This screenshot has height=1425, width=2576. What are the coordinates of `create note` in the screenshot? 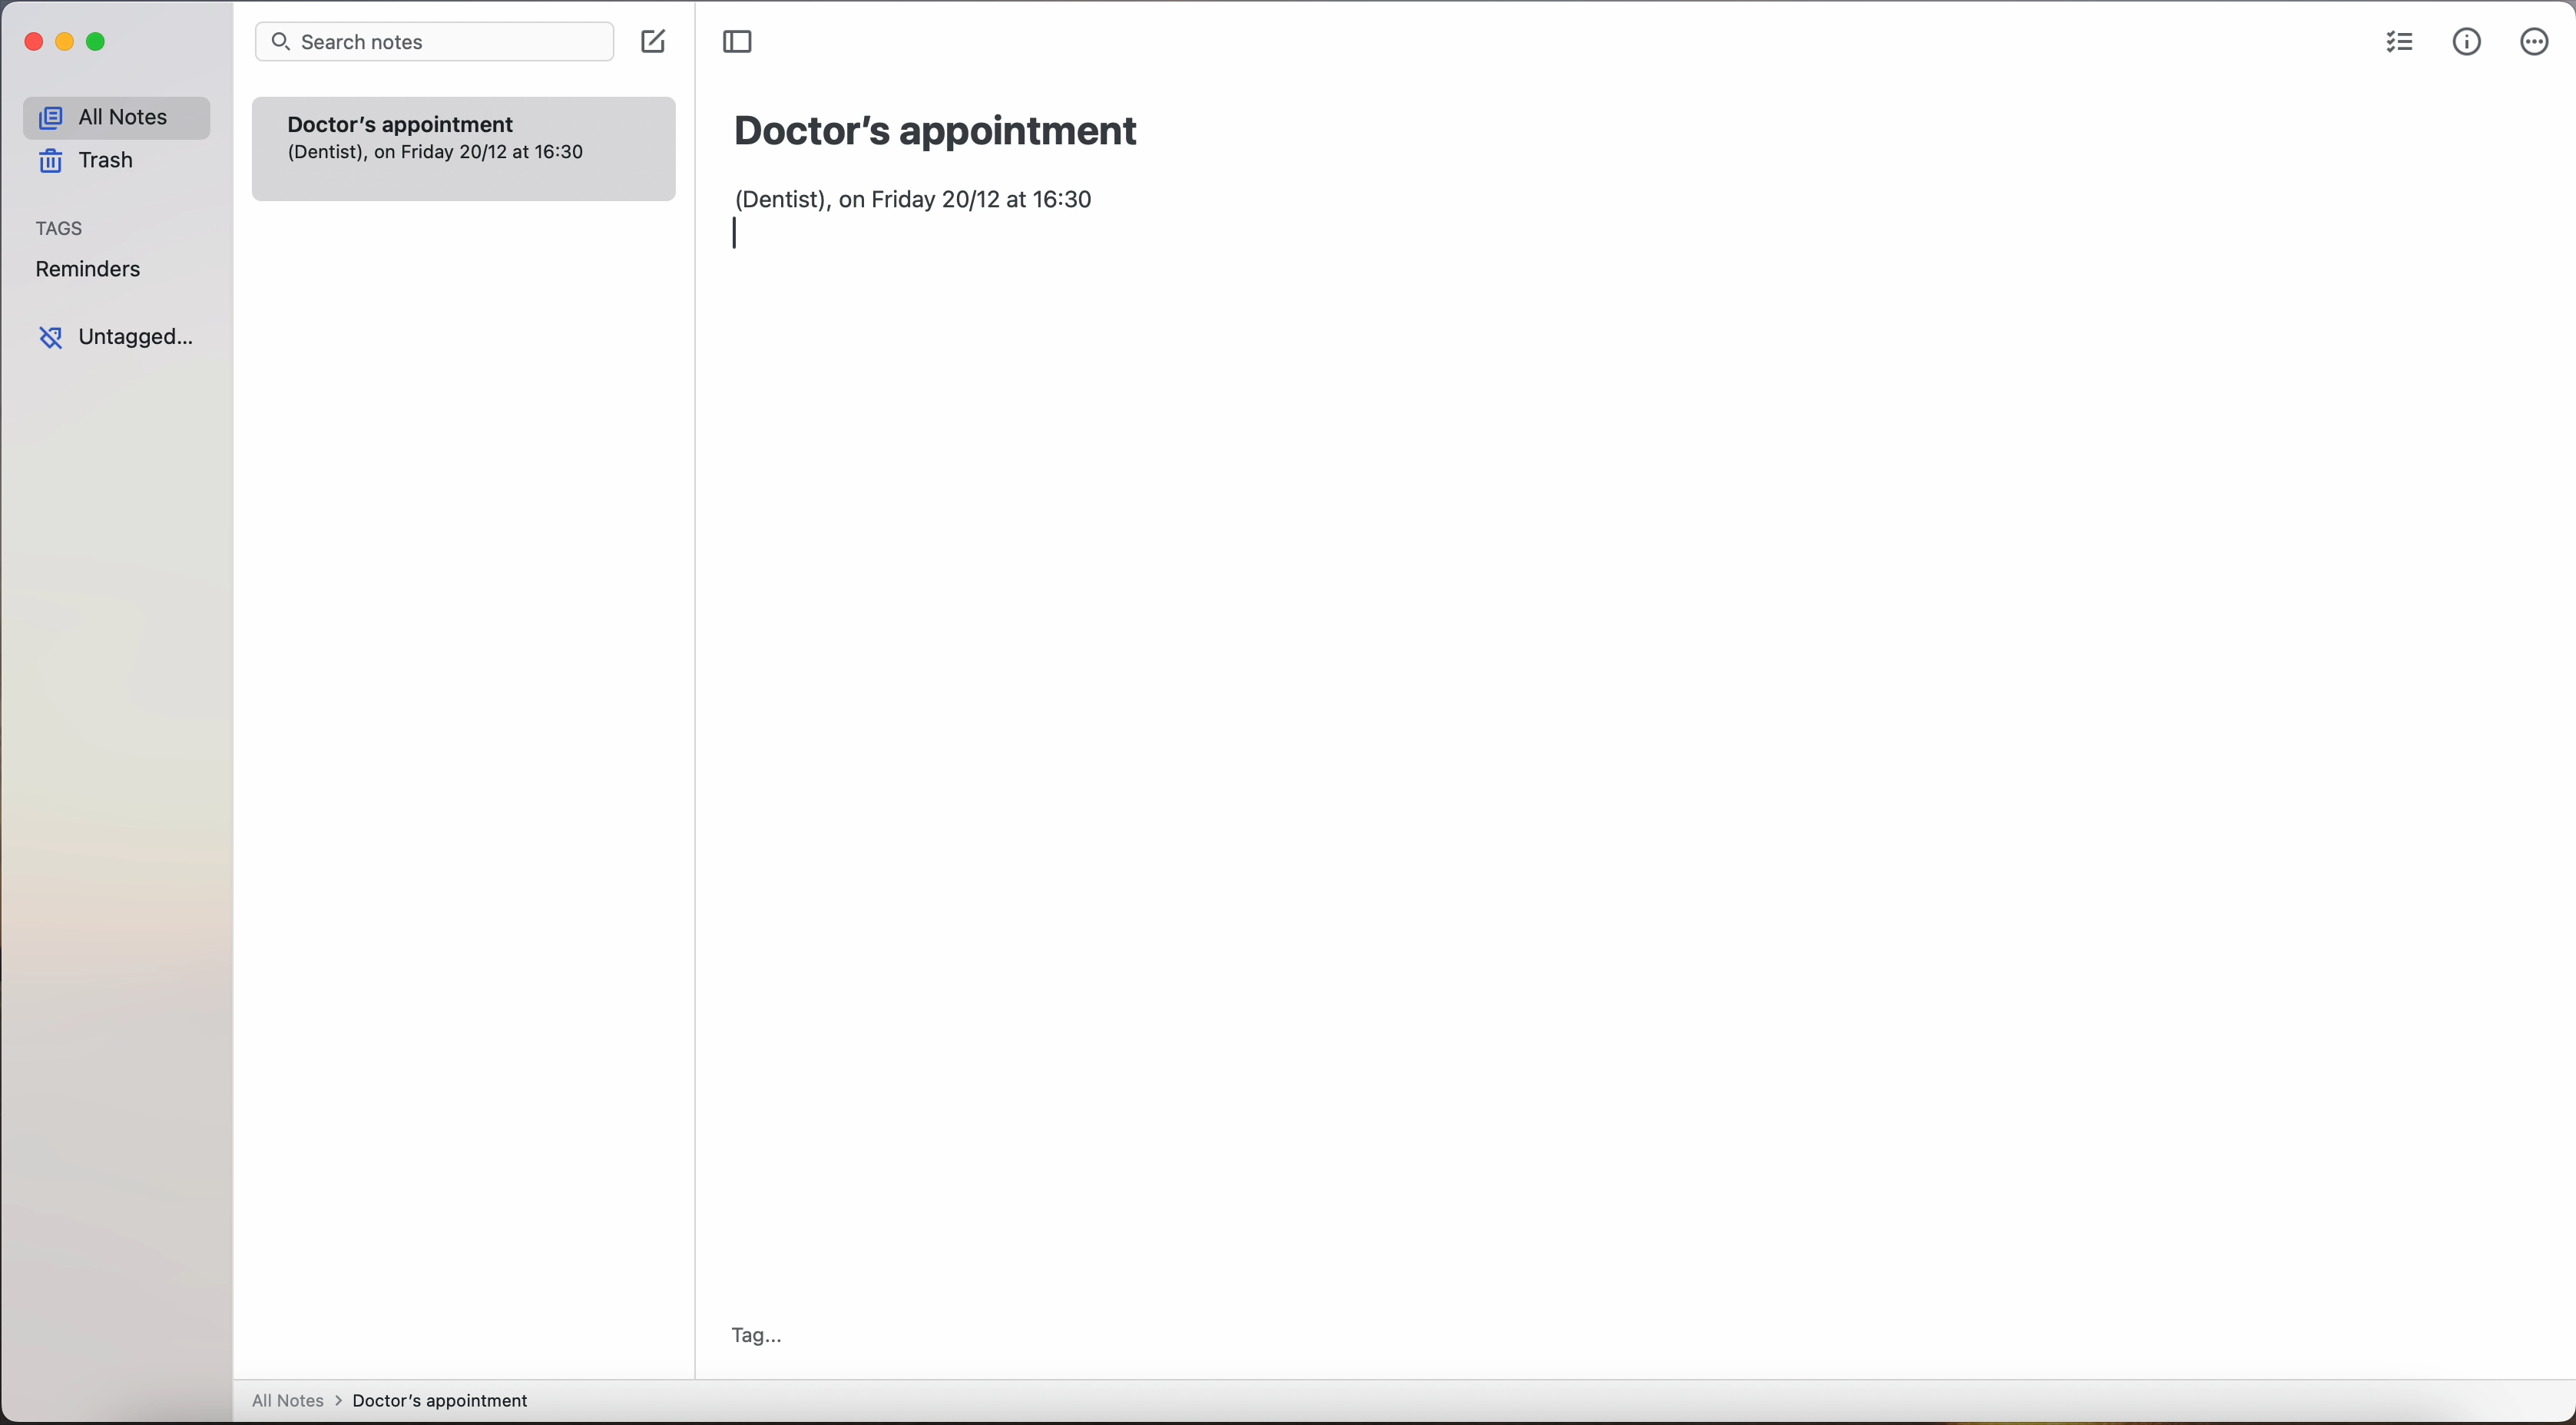 It's located at (652, 42).